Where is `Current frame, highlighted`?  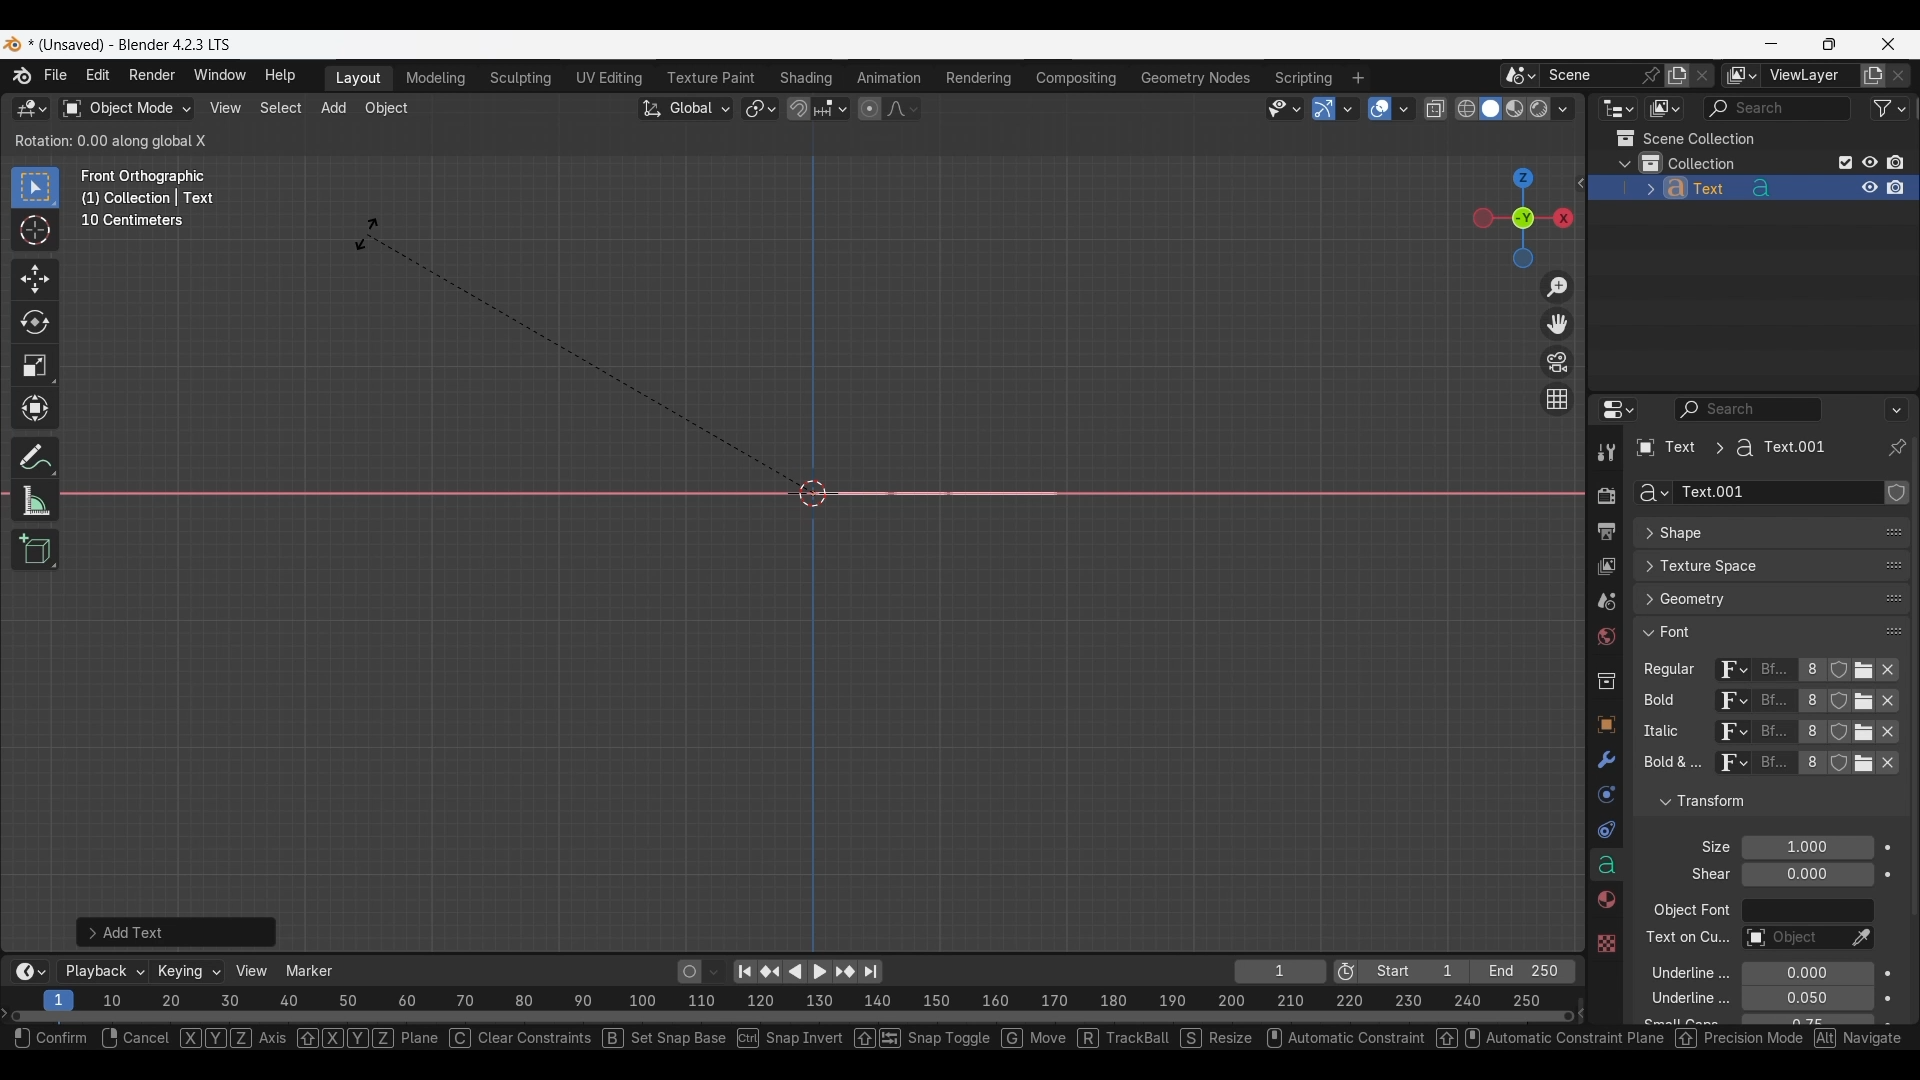
Current frame, highlighted is located at coordinates (60, 997).